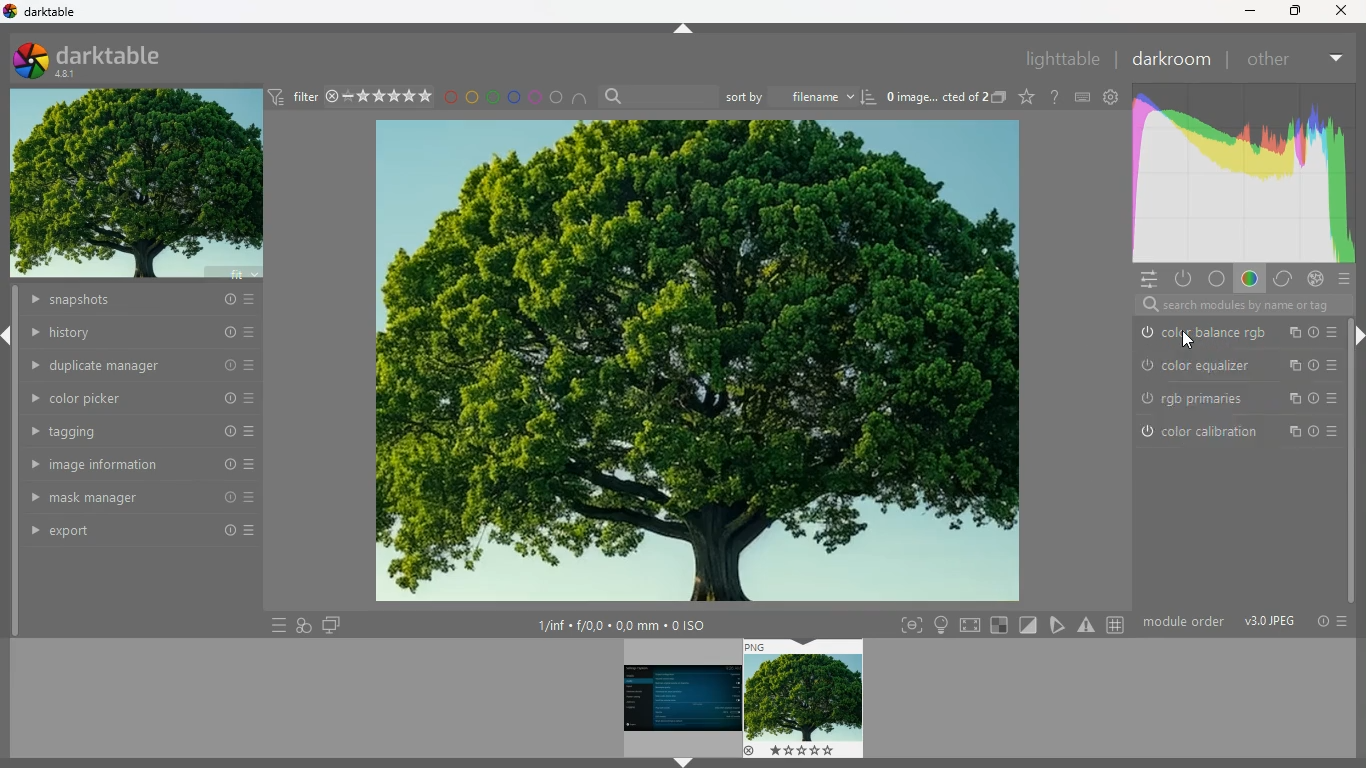 The image size is (1366, 768). Describe the element at coordinates (1247, 281) in the screenshot. I see `color` at that location.